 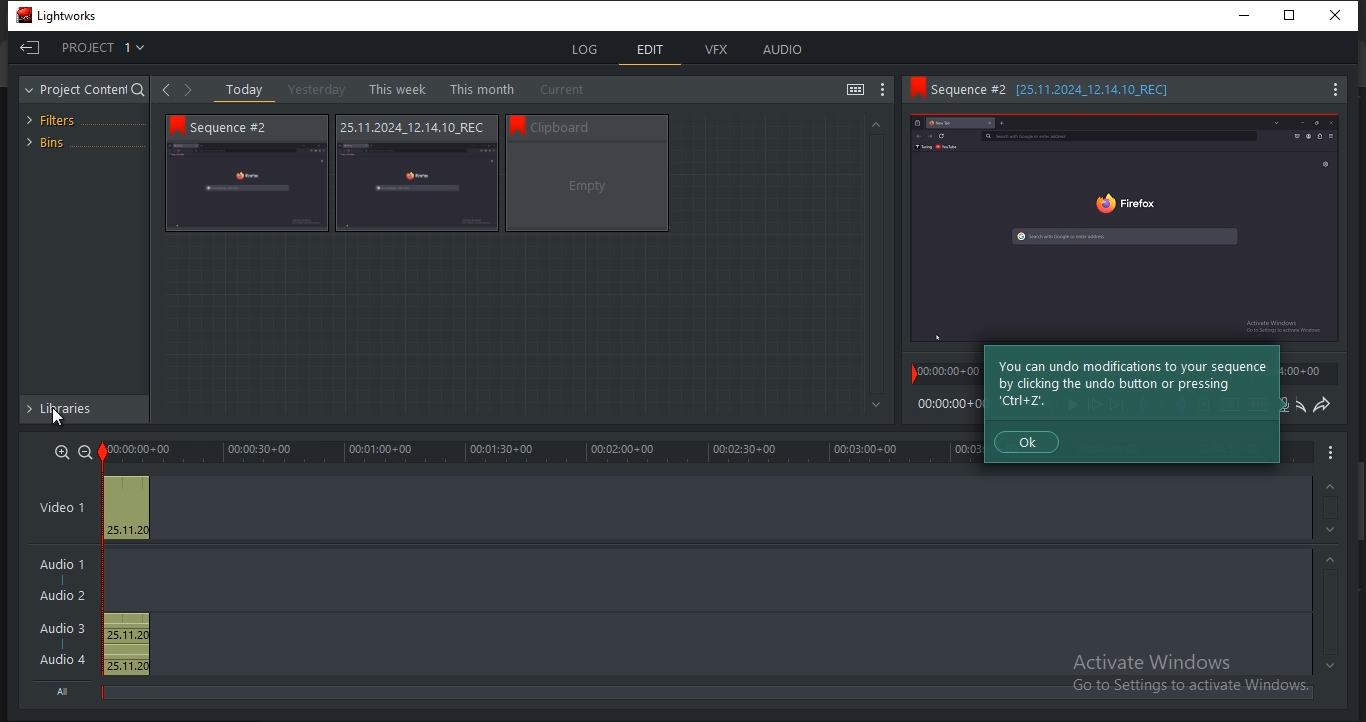 What do you see at coordinates (1131, 380) in the screenshot?
I see `Tip about modificaiton` at bounding box center [1131, 380].